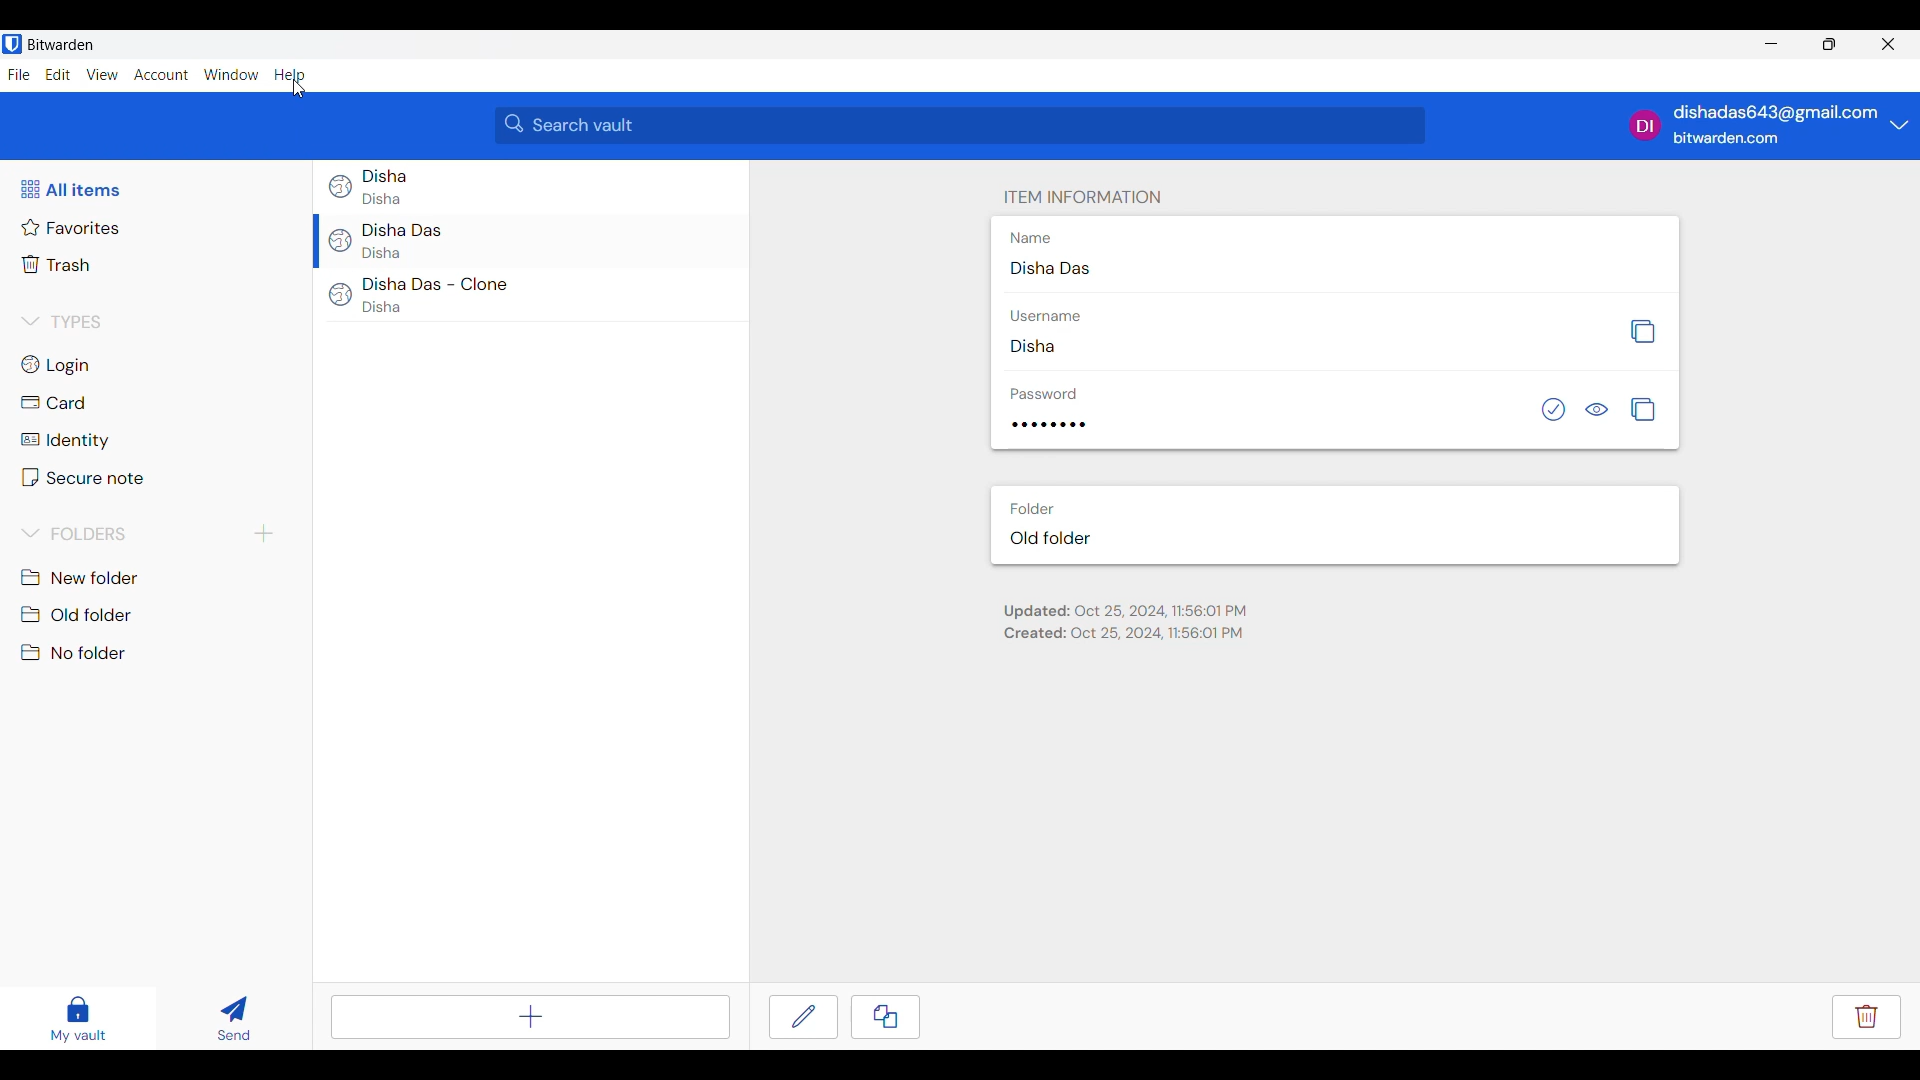 The width and height of the screenshot is (1920, 1080). What do you see at coordinates (803, 1017) in the screenshot?
I see `Edit ` at bounding box center [803, 1017].